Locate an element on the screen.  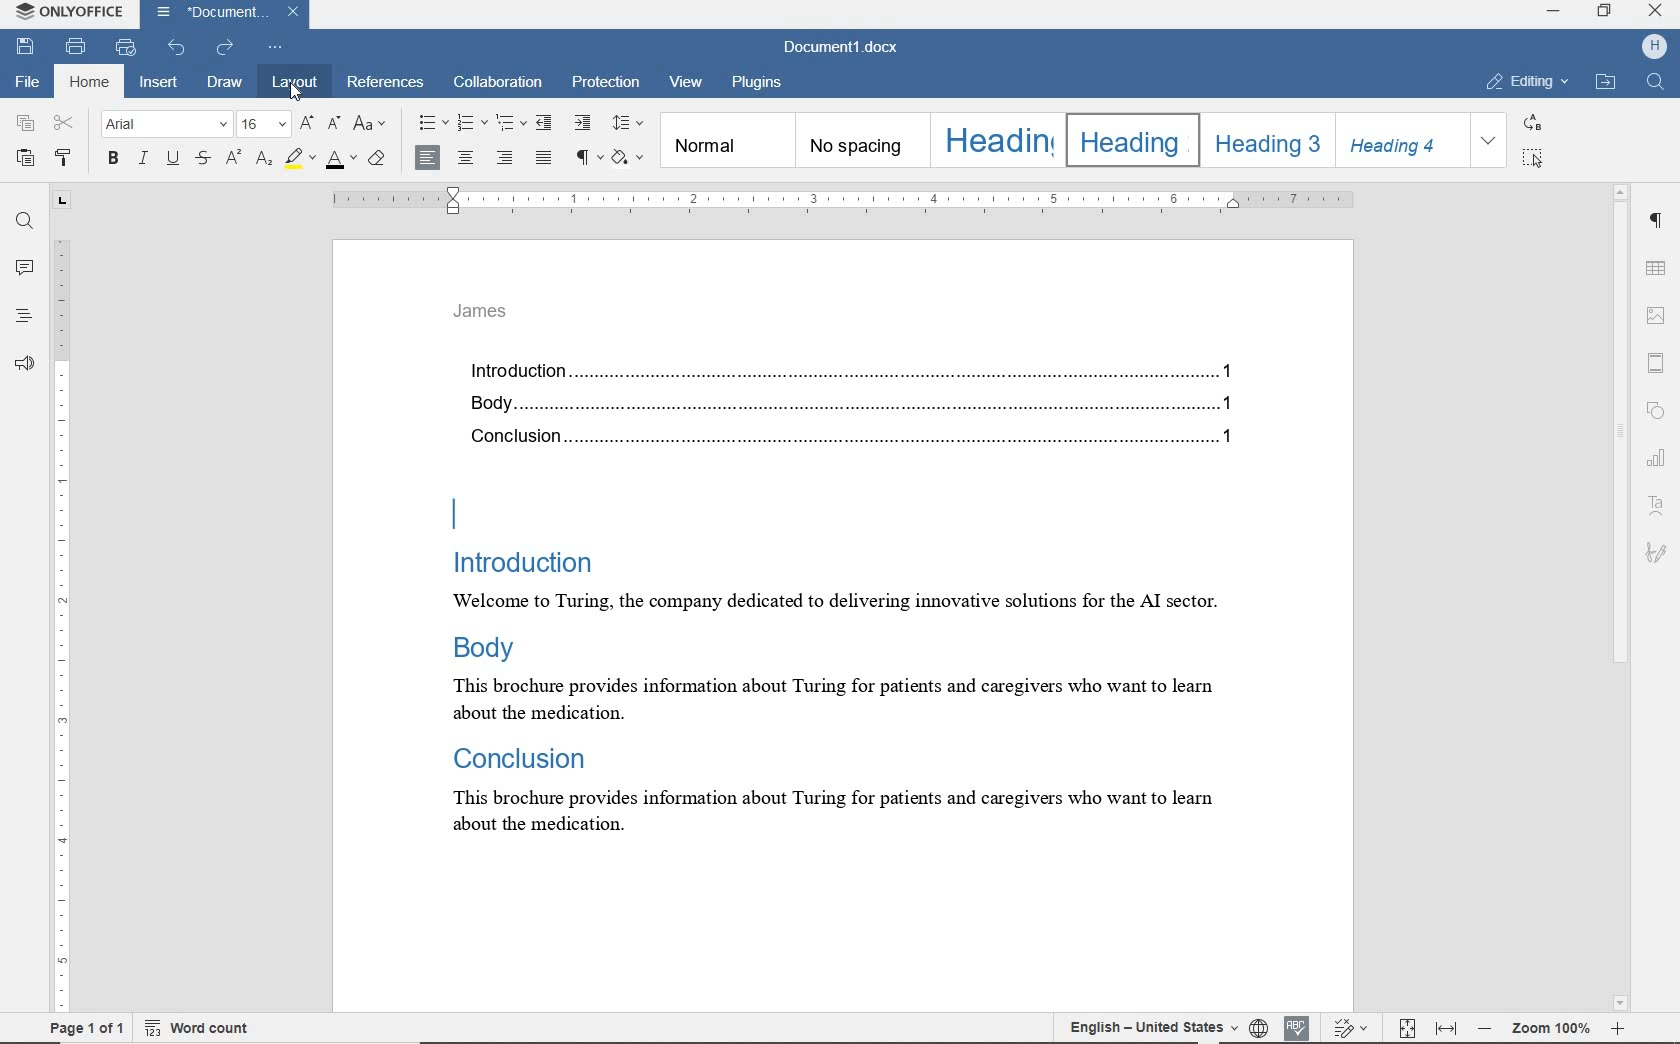
REPLACE is located at coordinates (1535, 125).